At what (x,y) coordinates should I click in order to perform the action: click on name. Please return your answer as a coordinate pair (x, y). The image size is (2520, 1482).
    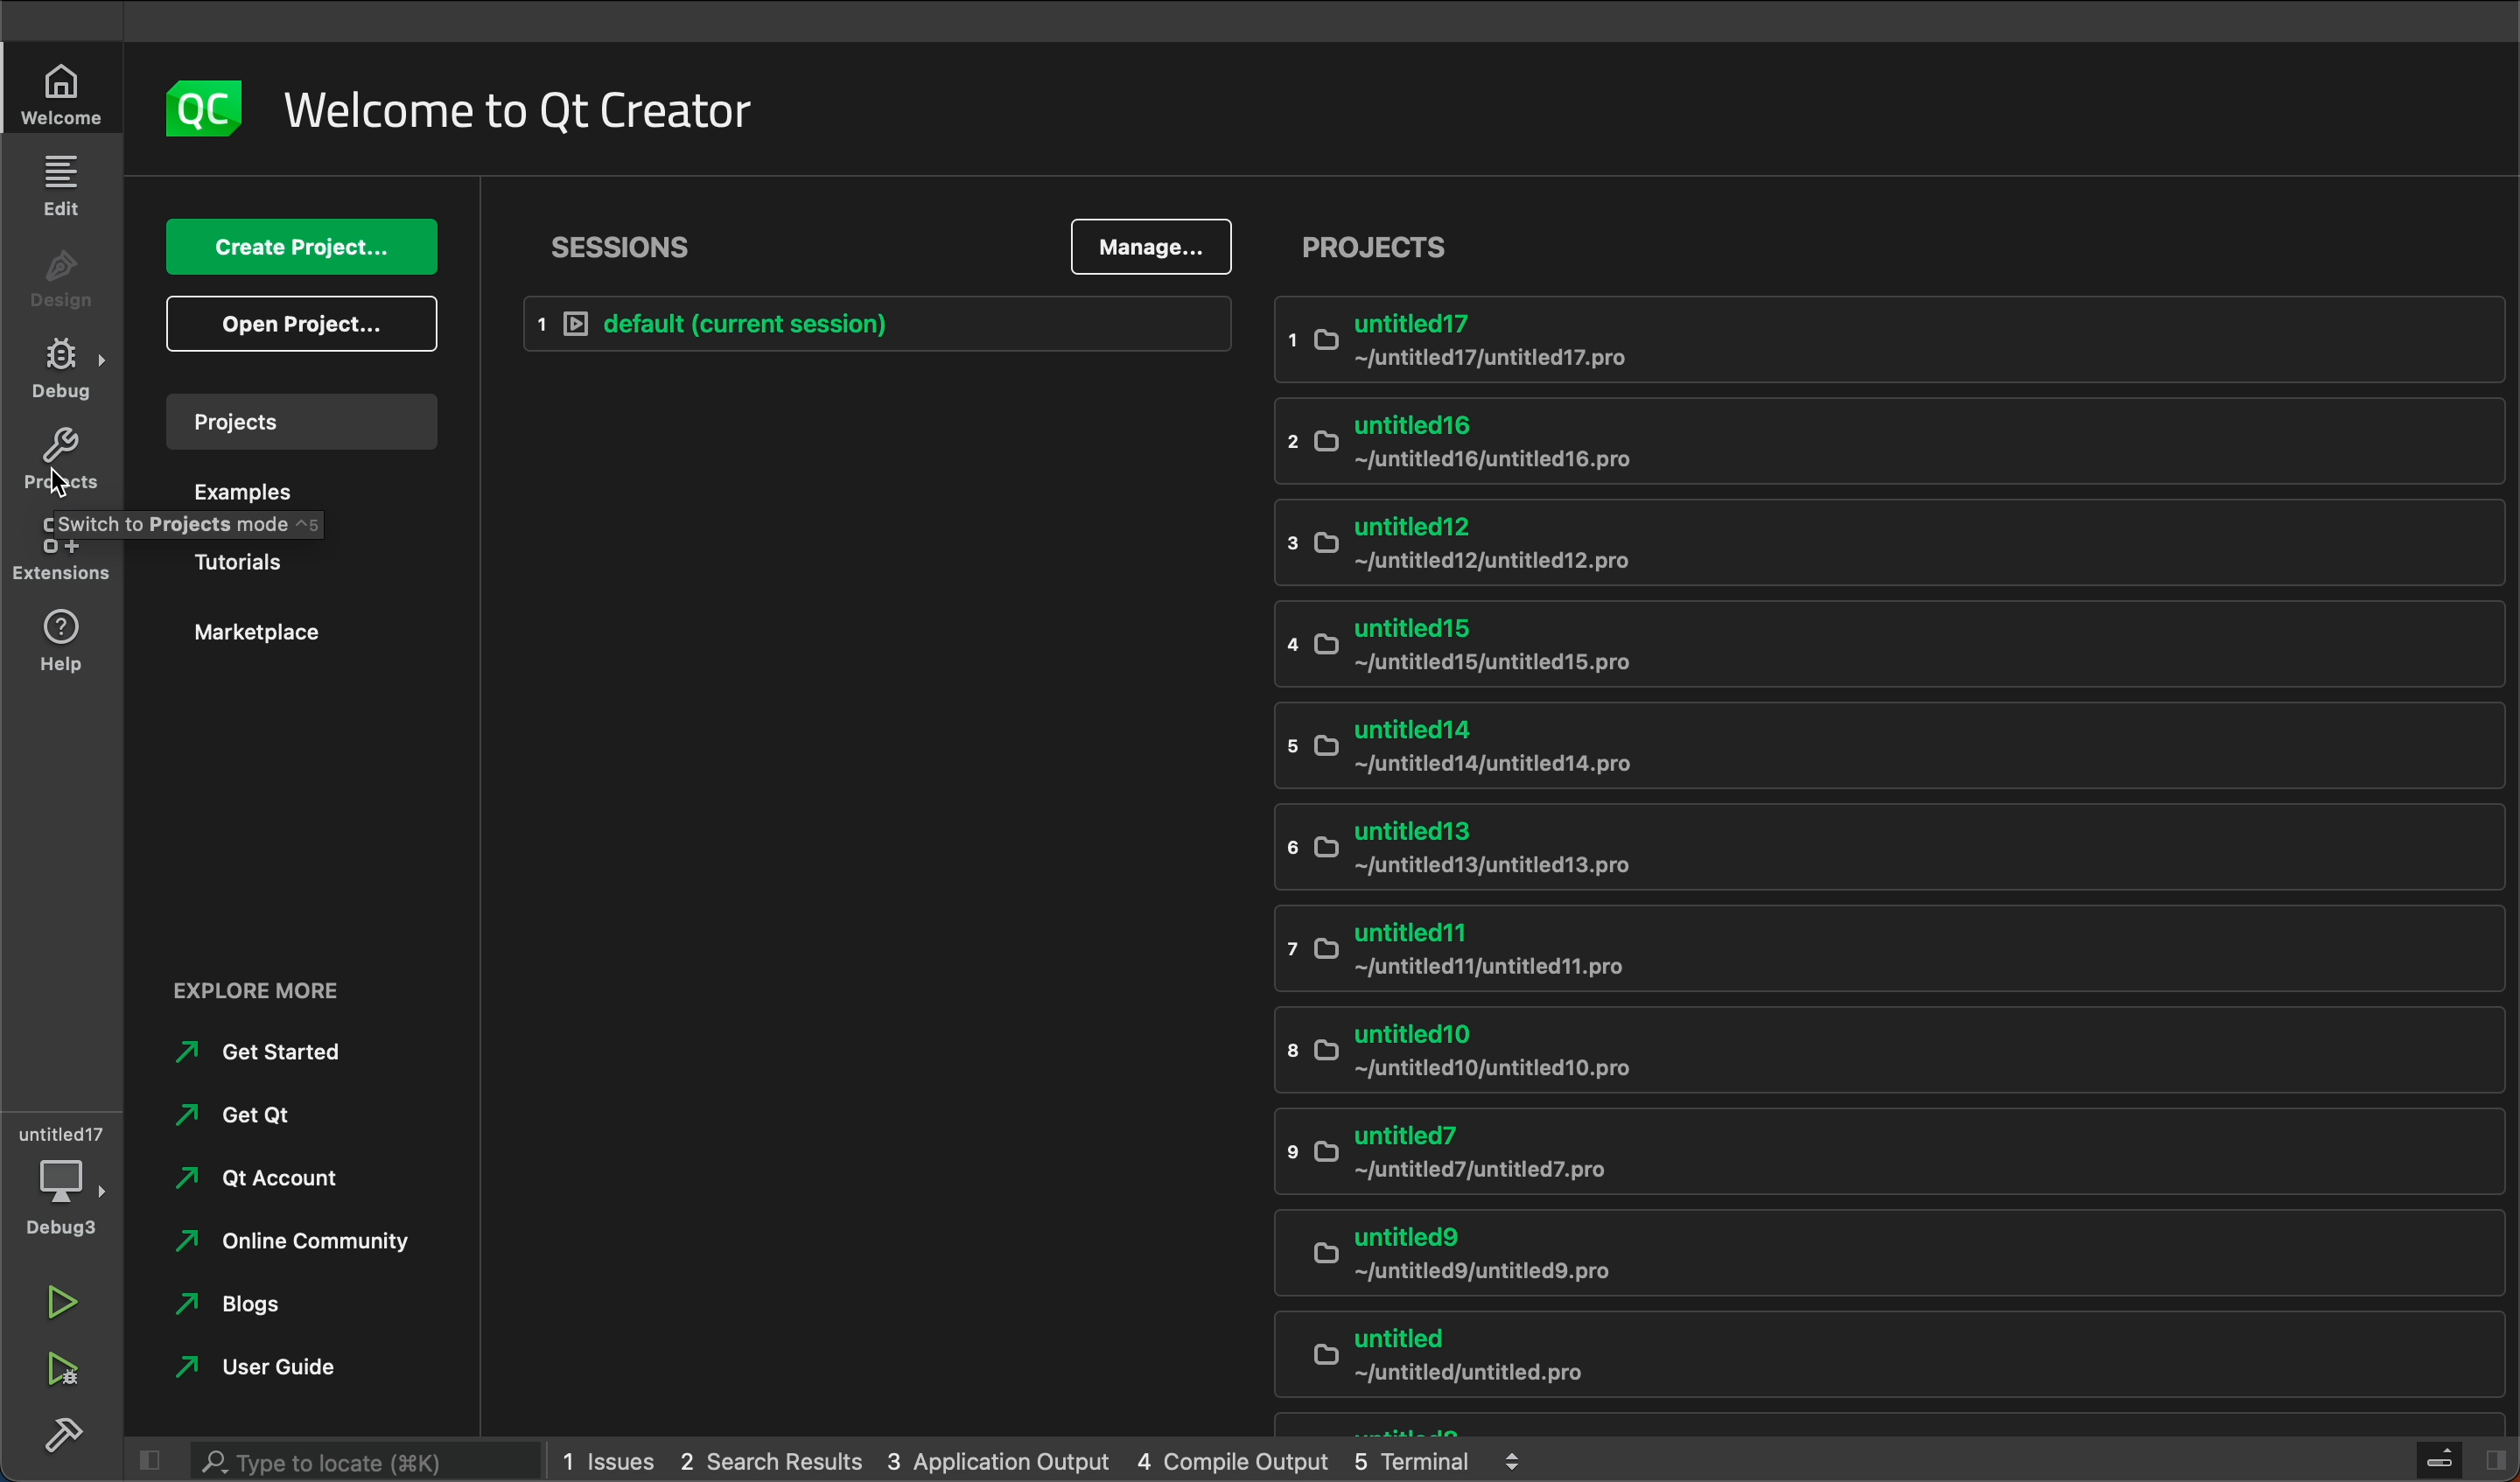
    Looking at the image, I should click on (534, 116).